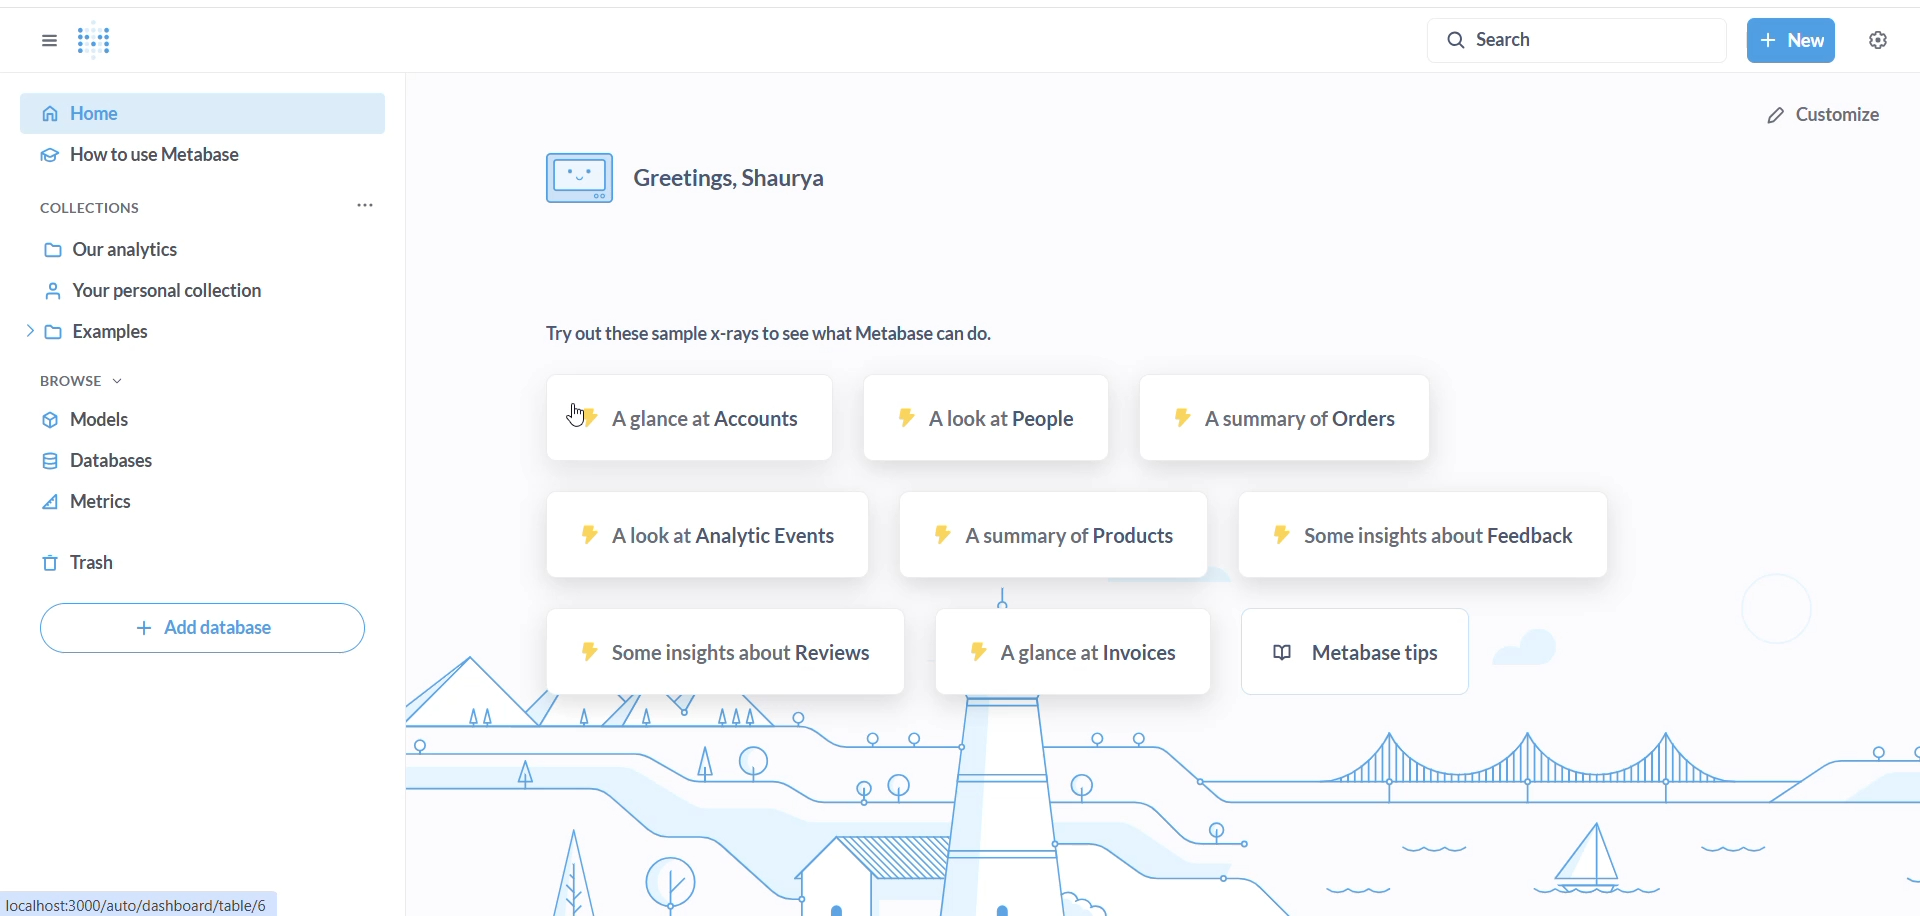 This screenshot has height=916, width=1920. I want to click on collection option, so click(370, 201).